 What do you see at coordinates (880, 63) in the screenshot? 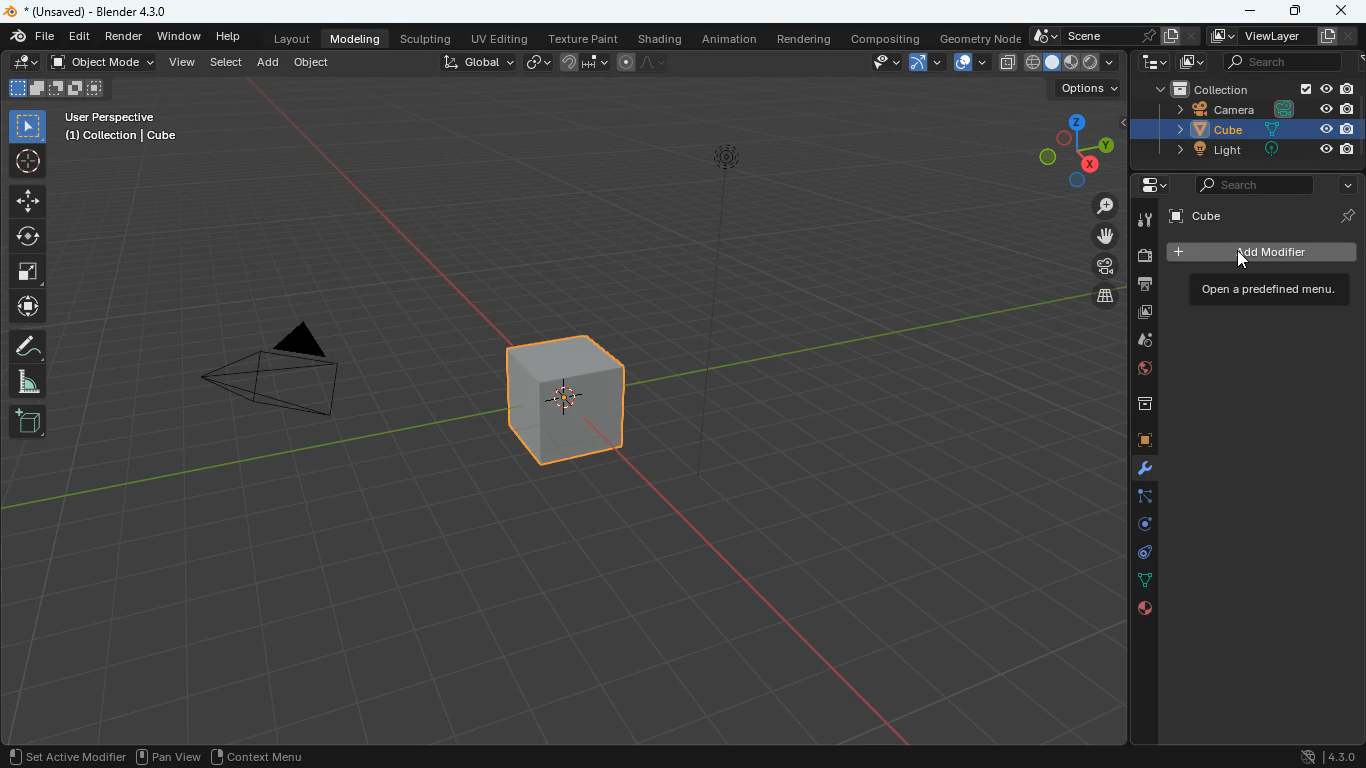
I see `view` at bounding box center [880, 63].